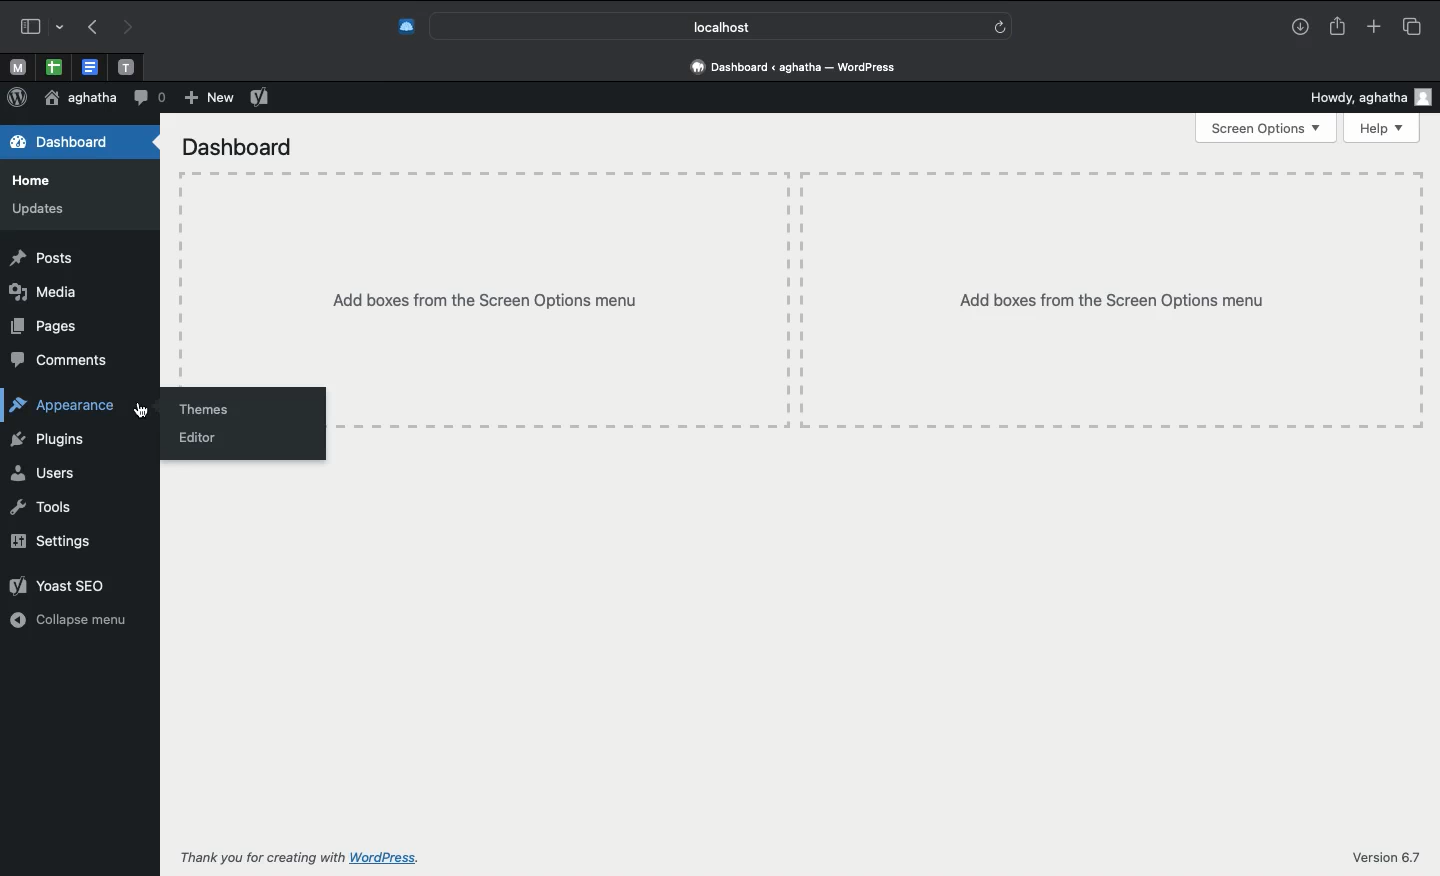 The width and height of the screenshot is (1440, 876). Describe the element at coordinates (38, 258) in the screenshot. I see `Posts` at that location.